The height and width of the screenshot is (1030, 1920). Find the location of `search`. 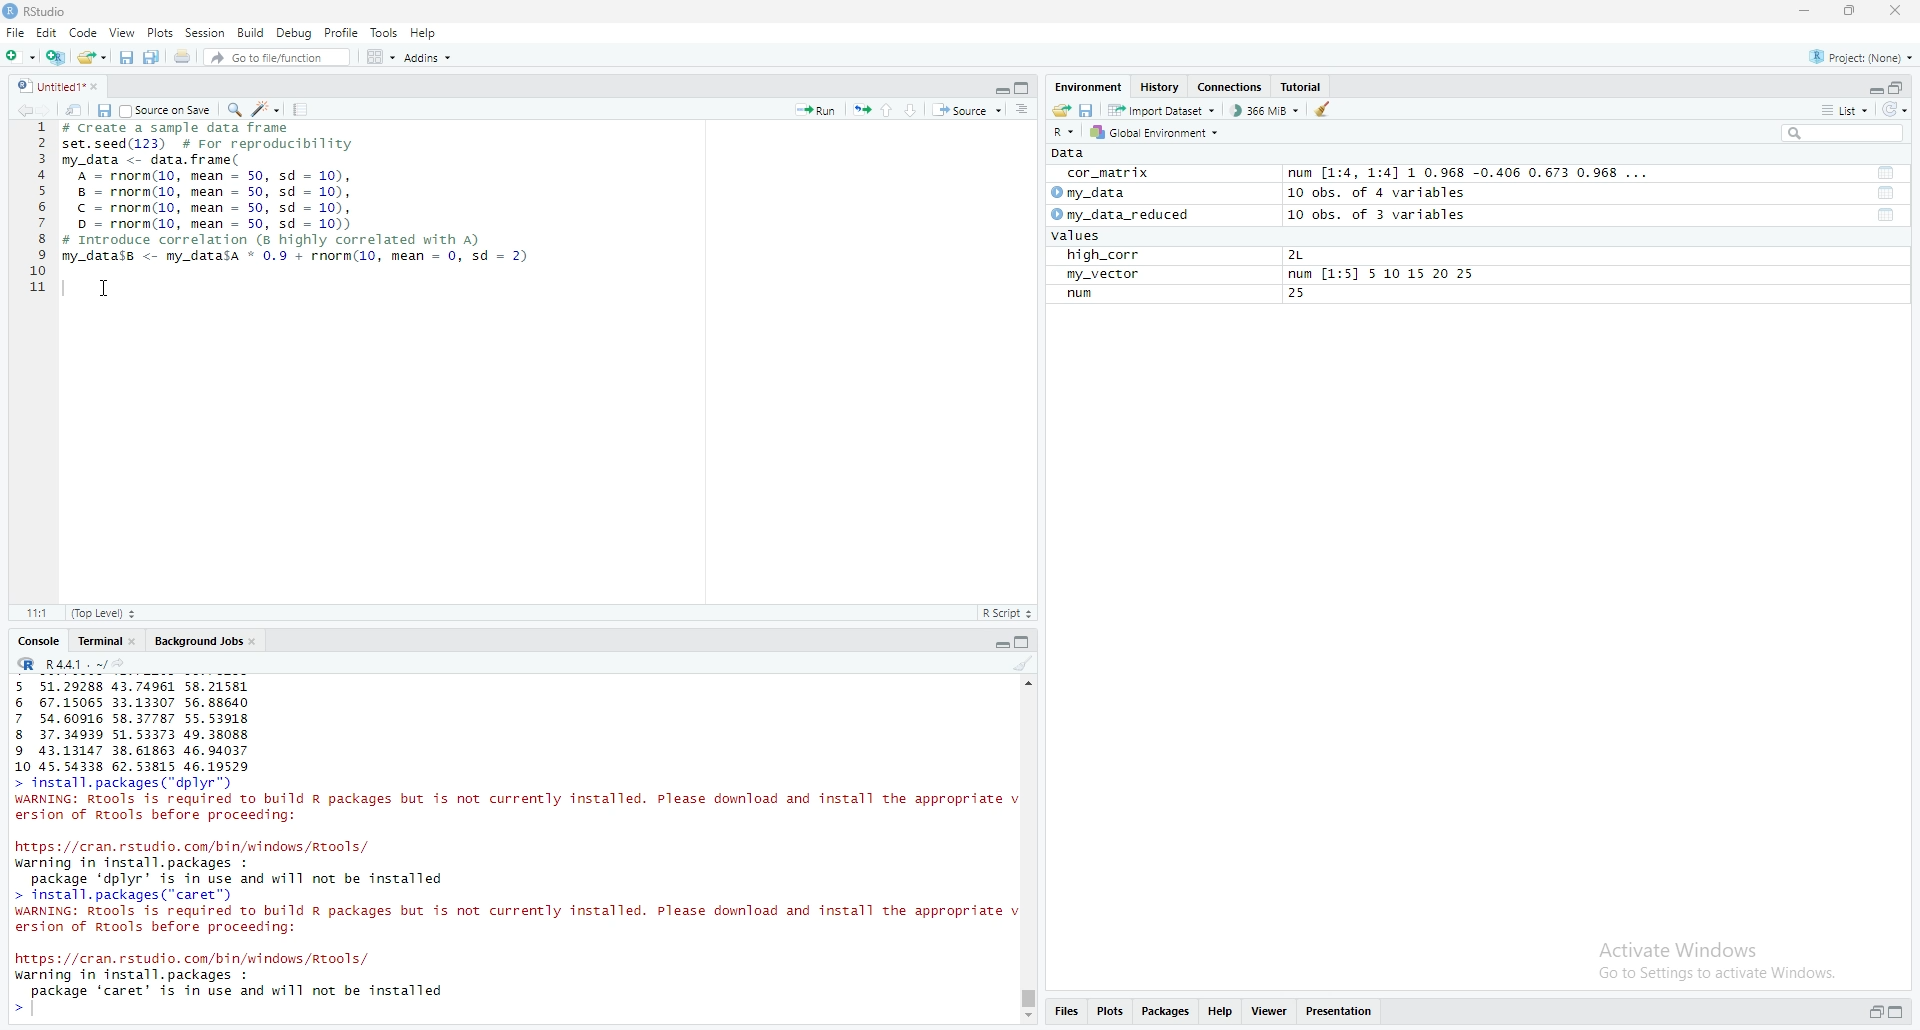

search is located at coordinates (1841, 134).